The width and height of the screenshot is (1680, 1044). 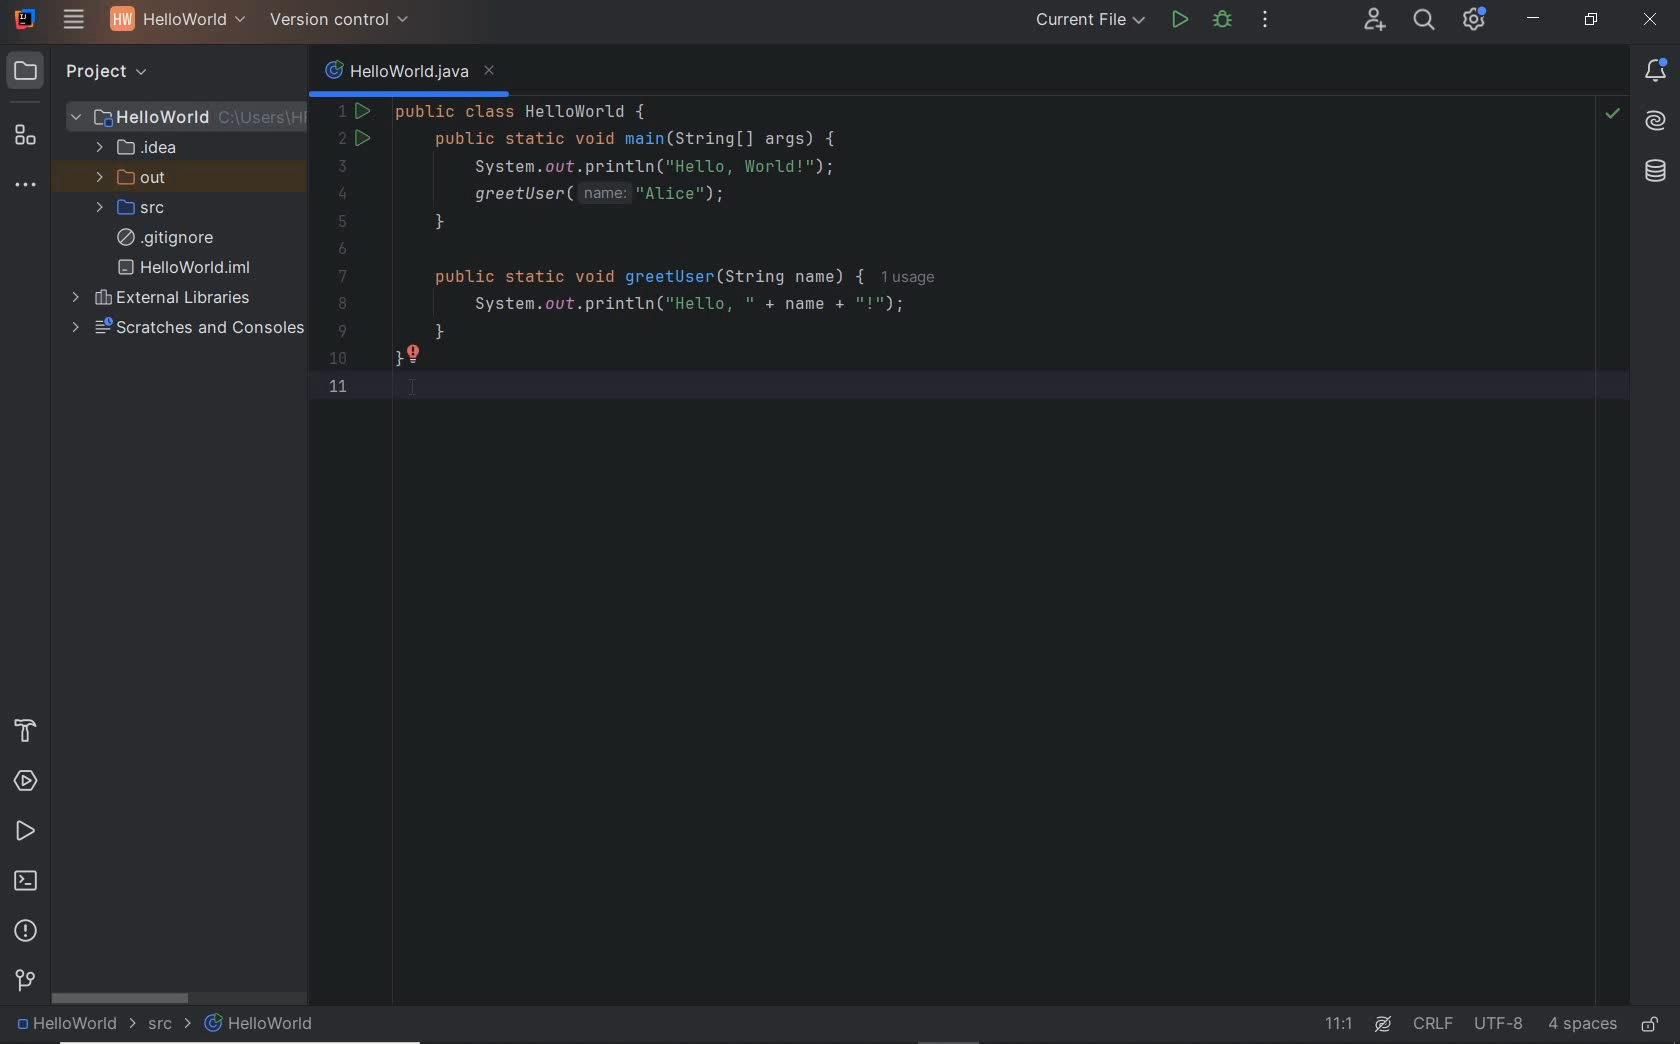 I want to click on run, so click(x=26, y=833).